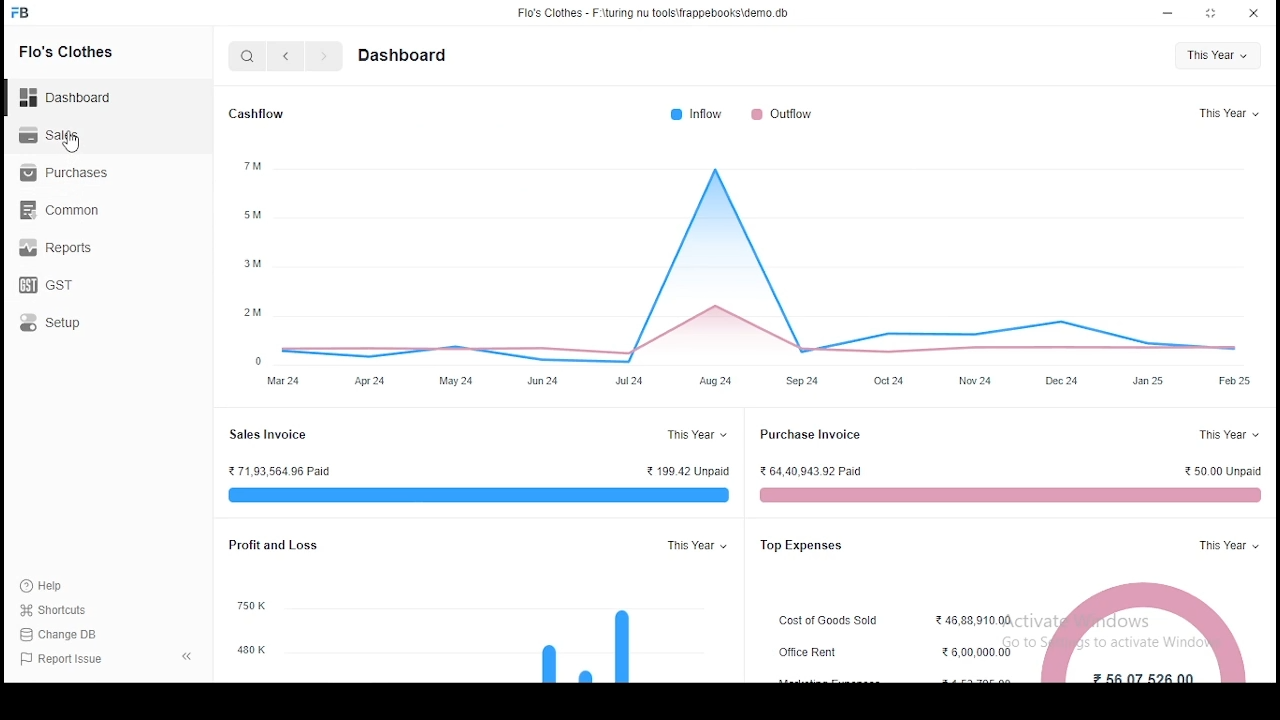 This screenshot has height=720, width=1280. I want to click on 71,93,564.96 Paid, so click(287, 471).